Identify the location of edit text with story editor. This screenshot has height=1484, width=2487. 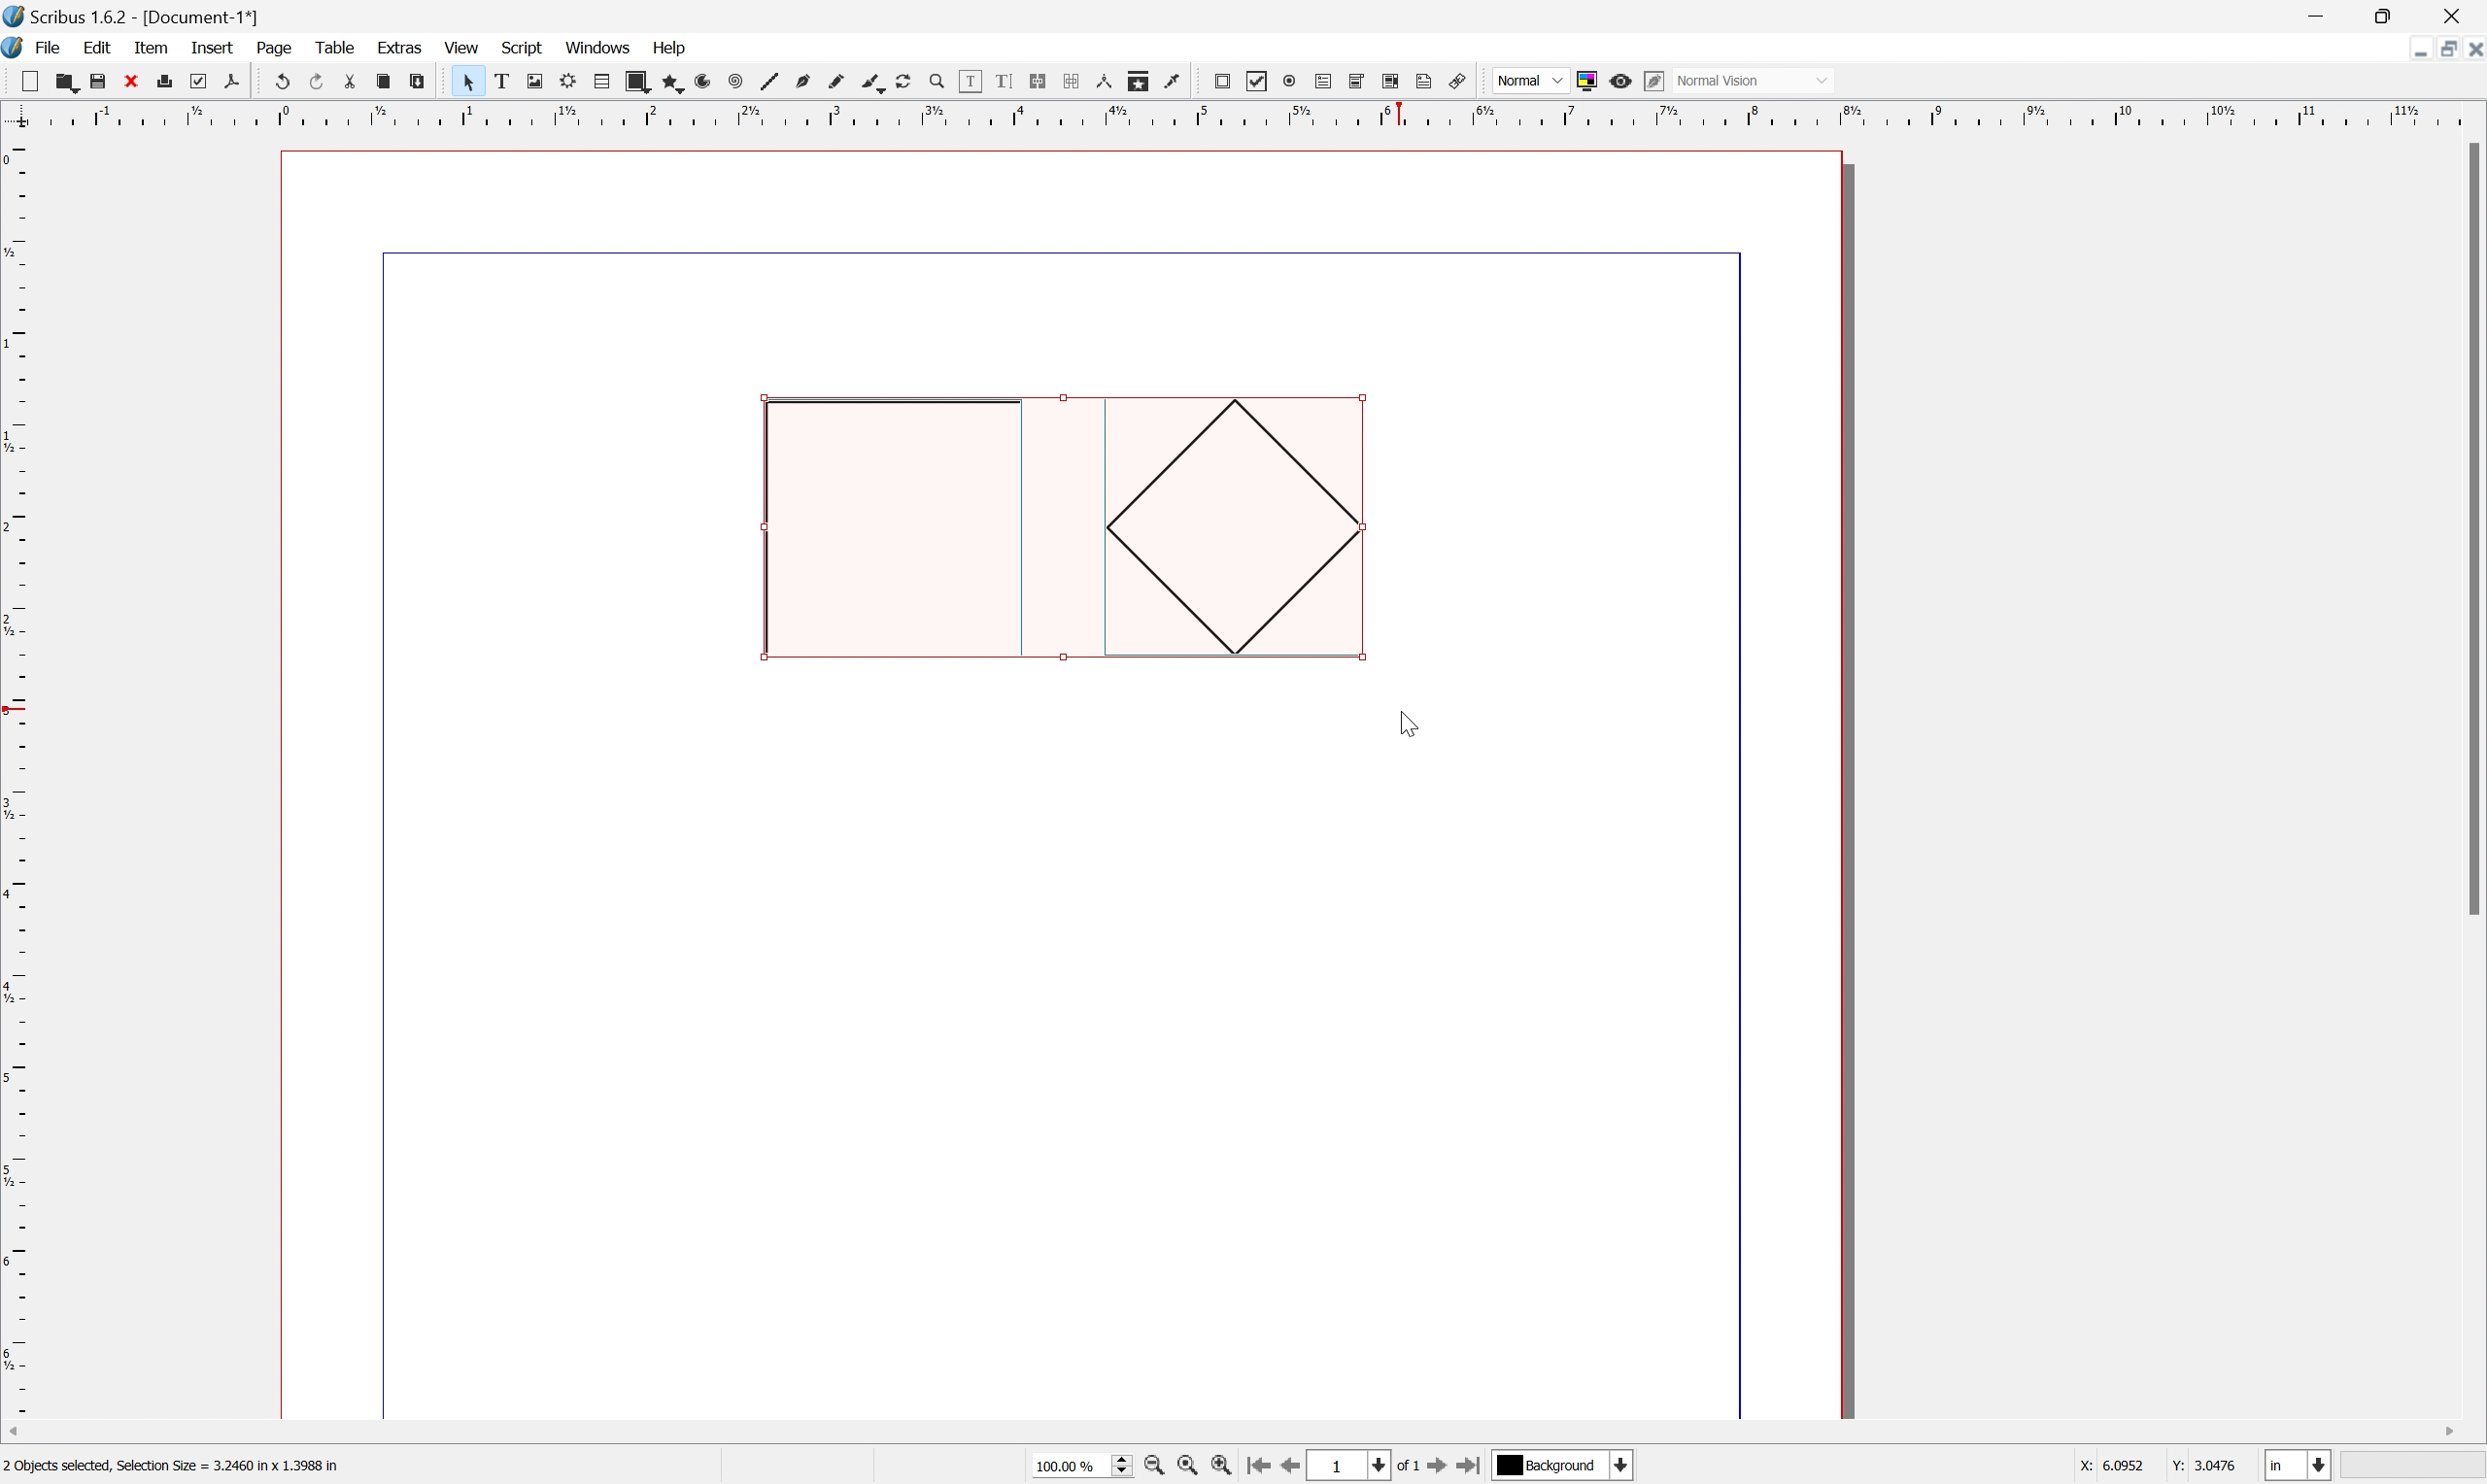
(1003, 83).